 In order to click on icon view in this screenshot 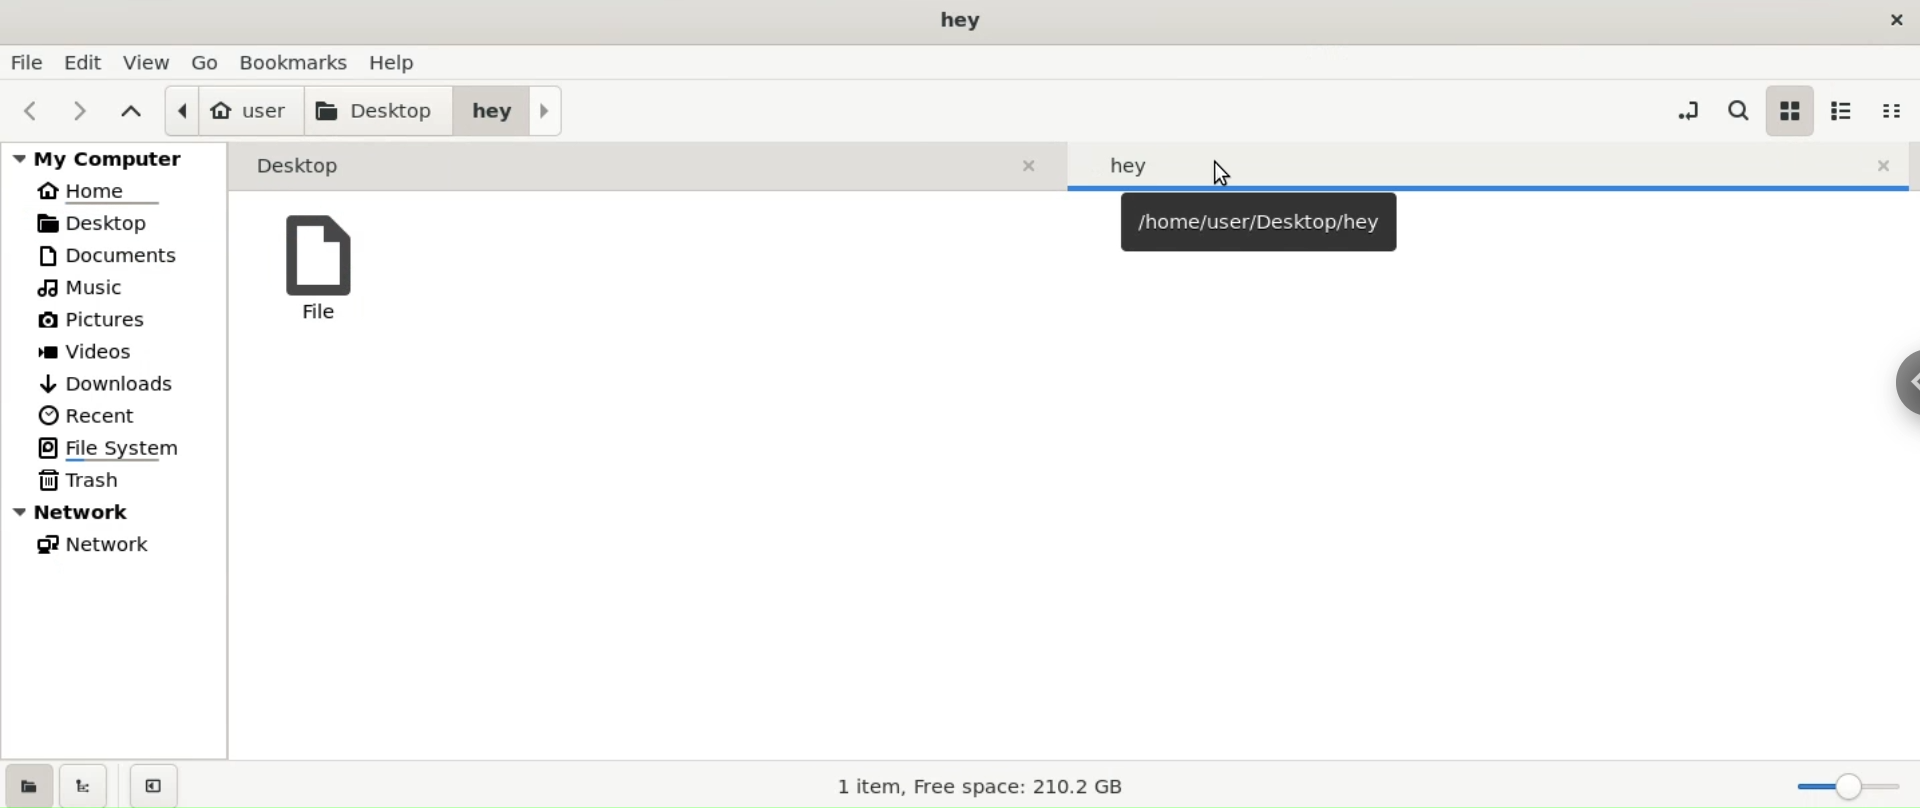, I will do `click(1789, 110)`.